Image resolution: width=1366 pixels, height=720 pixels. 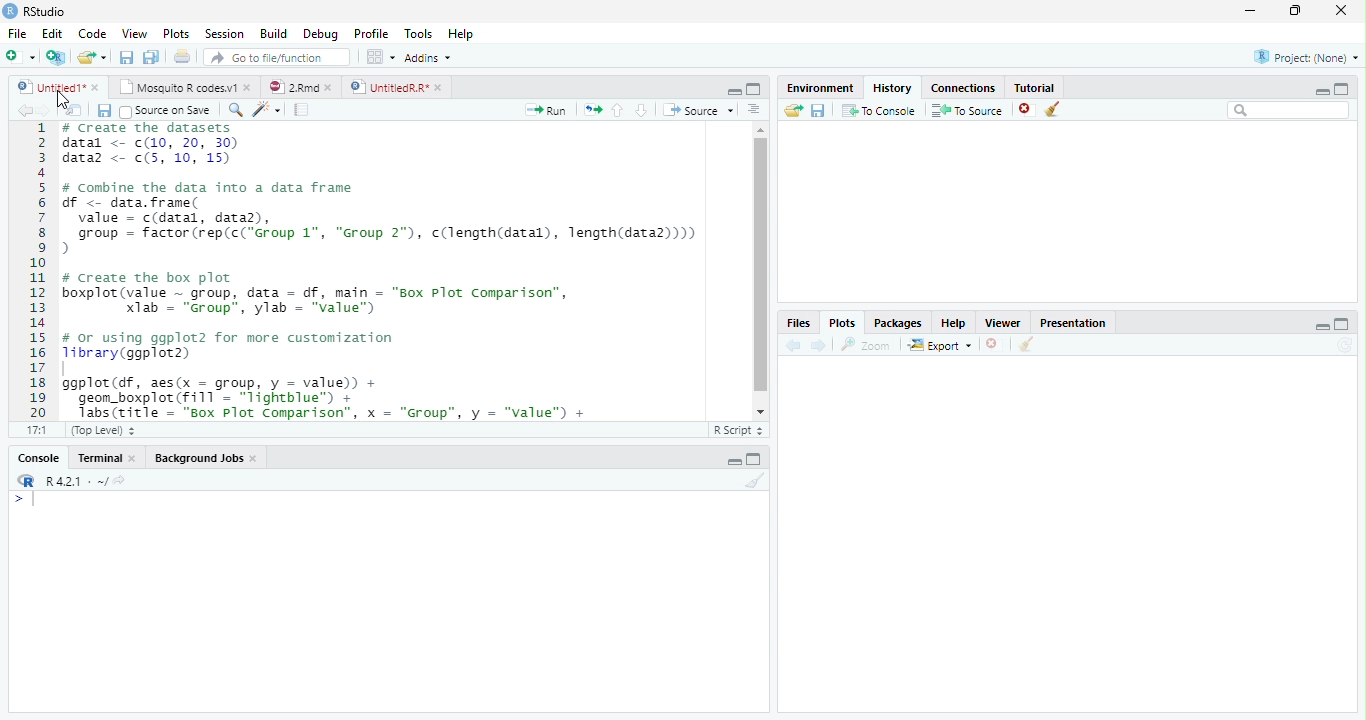 What do you see at coordinates (388, 271) in the screenshot?
I see `# Create the datasets
datal <- (10, 20, 30)
data2 <- c(5, 10, 15)
# Combine the data into a data frame
of <- data.frame(
value = c(datal, data2),
group = factor (rep(c("Group 1", "Group 2"), c(length(datal), length(data2))))
)
# Create the box plot
boxplot (value ~ group, data = df, main = “Box Plot Comparison”,
x1ab = “Group”, ylab = "Value")
# or using ggplot2 for more customization
Tibrary(ggplot2)
|
9gplot (df, aes(x = group, y = value) +
‘geom_boxplot (F111 = "Tightblue™) +
Jabs(title = "Box Plot Comparison”, x = "Group™, y = "value™) +` at bounding box center [388, 271].